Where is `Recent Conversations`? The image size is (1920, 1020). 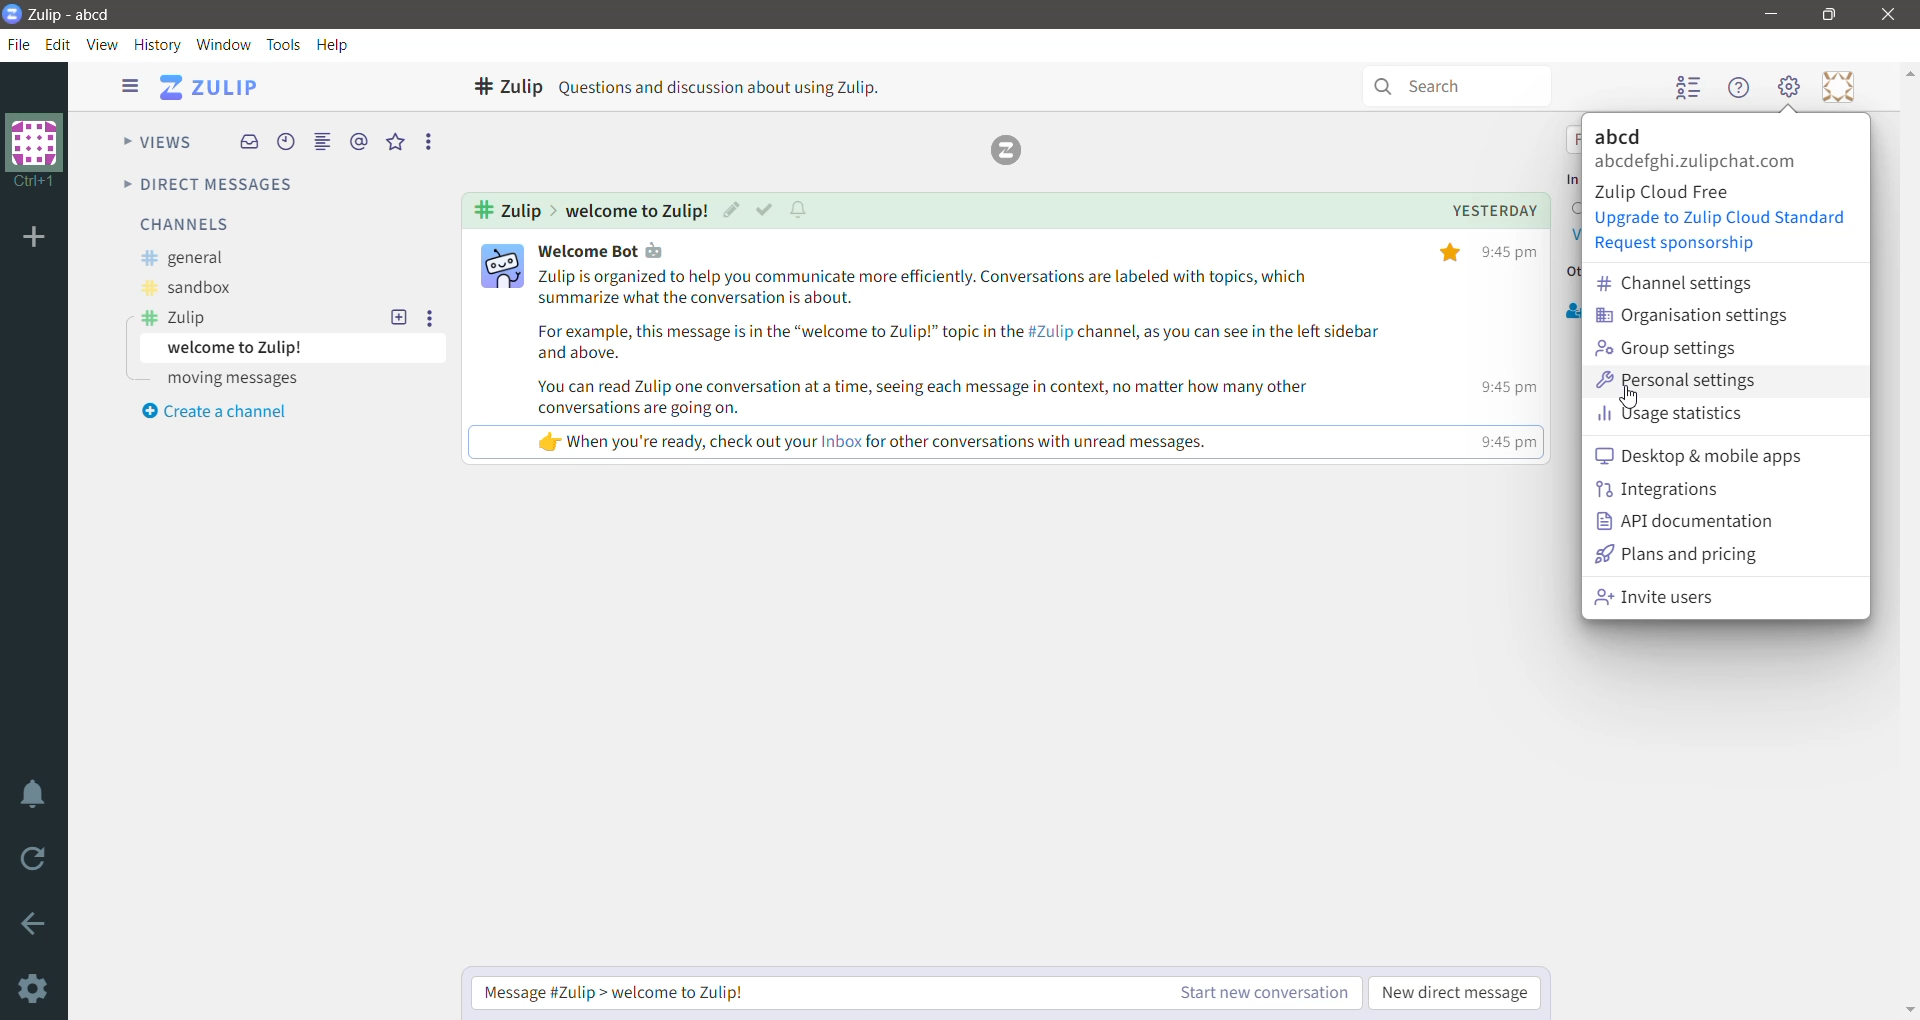
Recent Conversations is located at coordinates (285, 141).